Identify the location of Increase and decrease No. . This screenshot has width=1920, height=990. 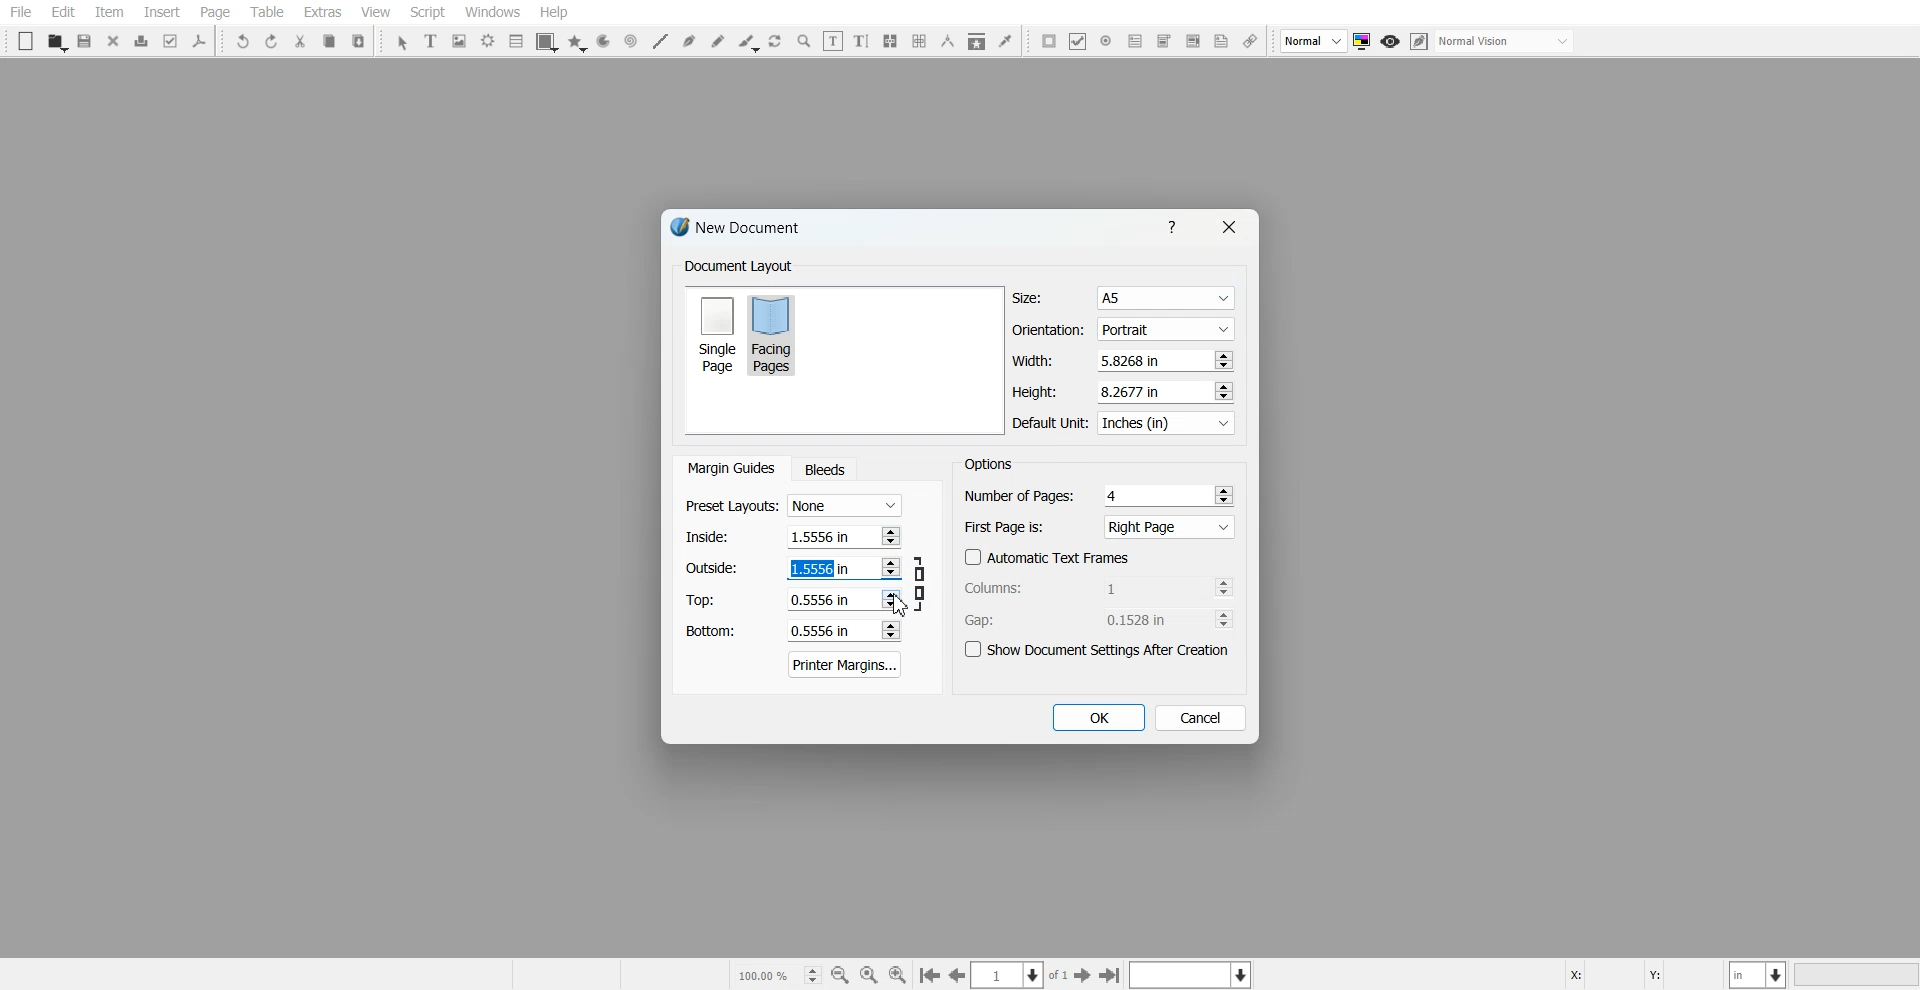
(891, 568).